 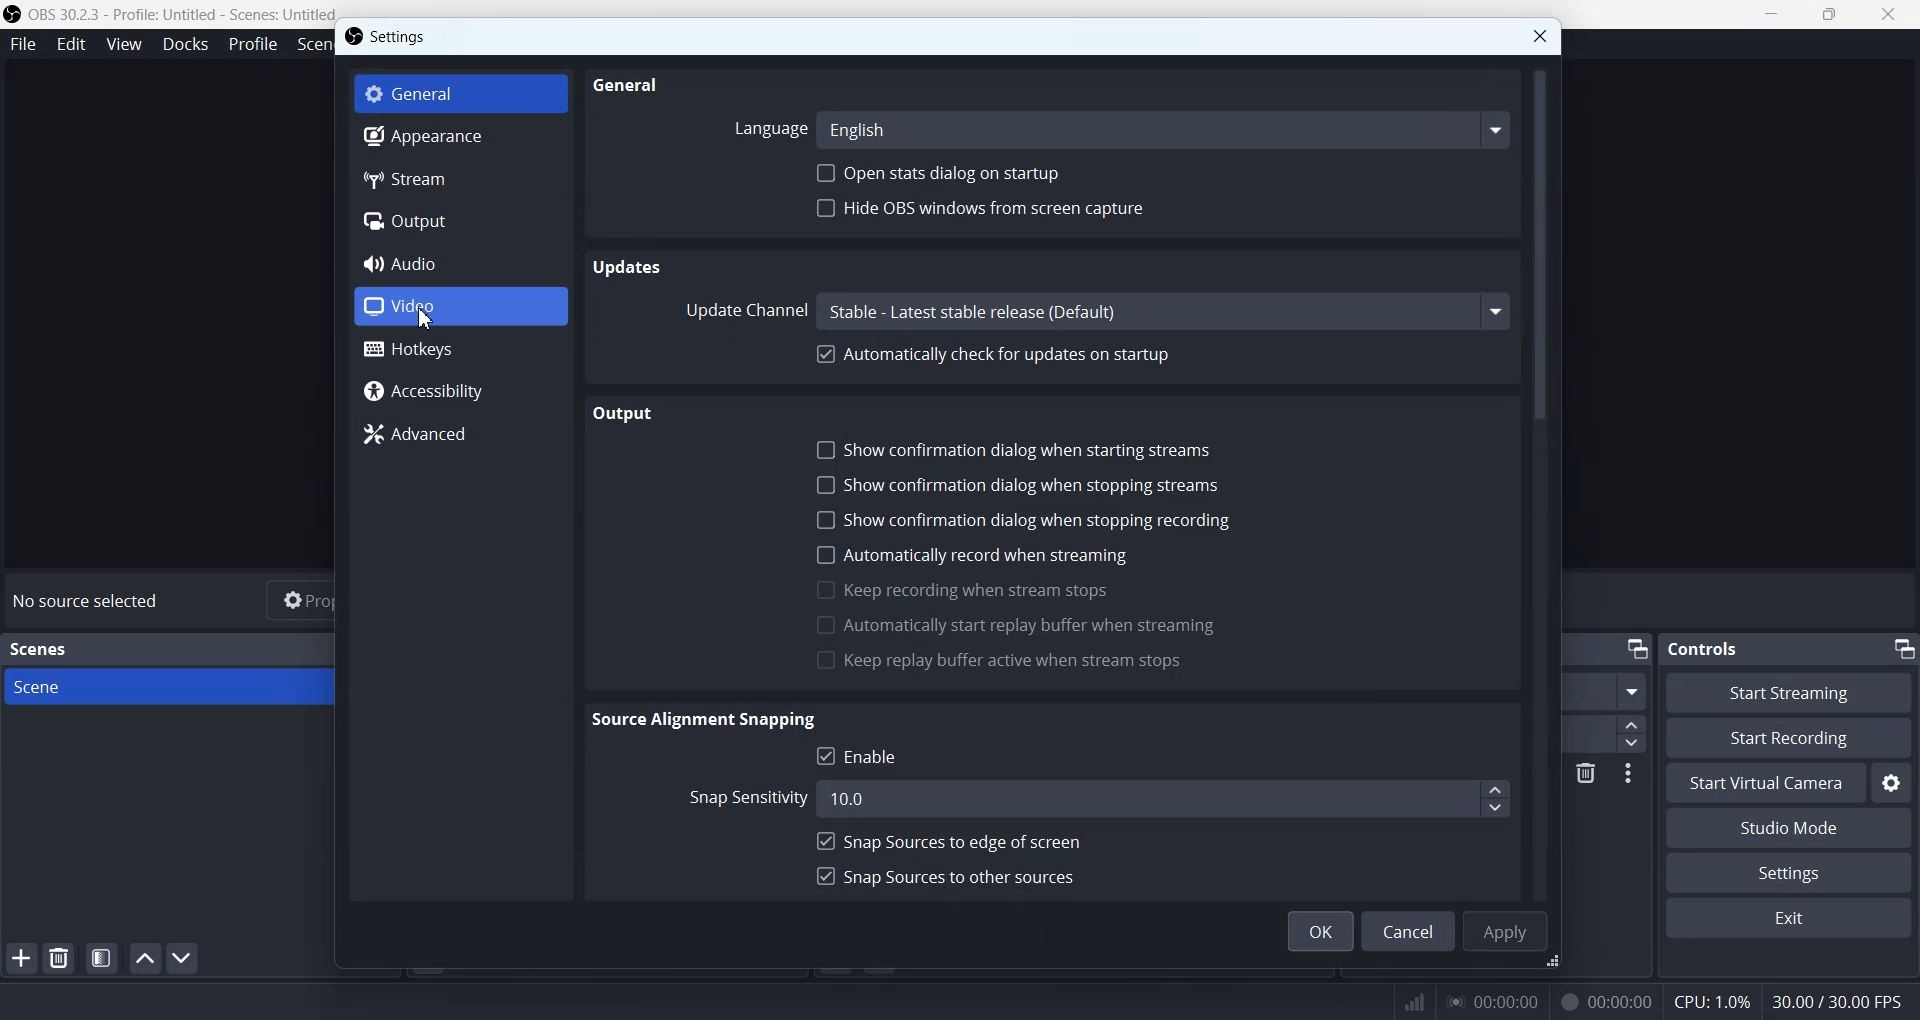 What do you see at coordinates (1509, 928) in the screenshot?
I see `Apply` at bounding box center [1509, 928].